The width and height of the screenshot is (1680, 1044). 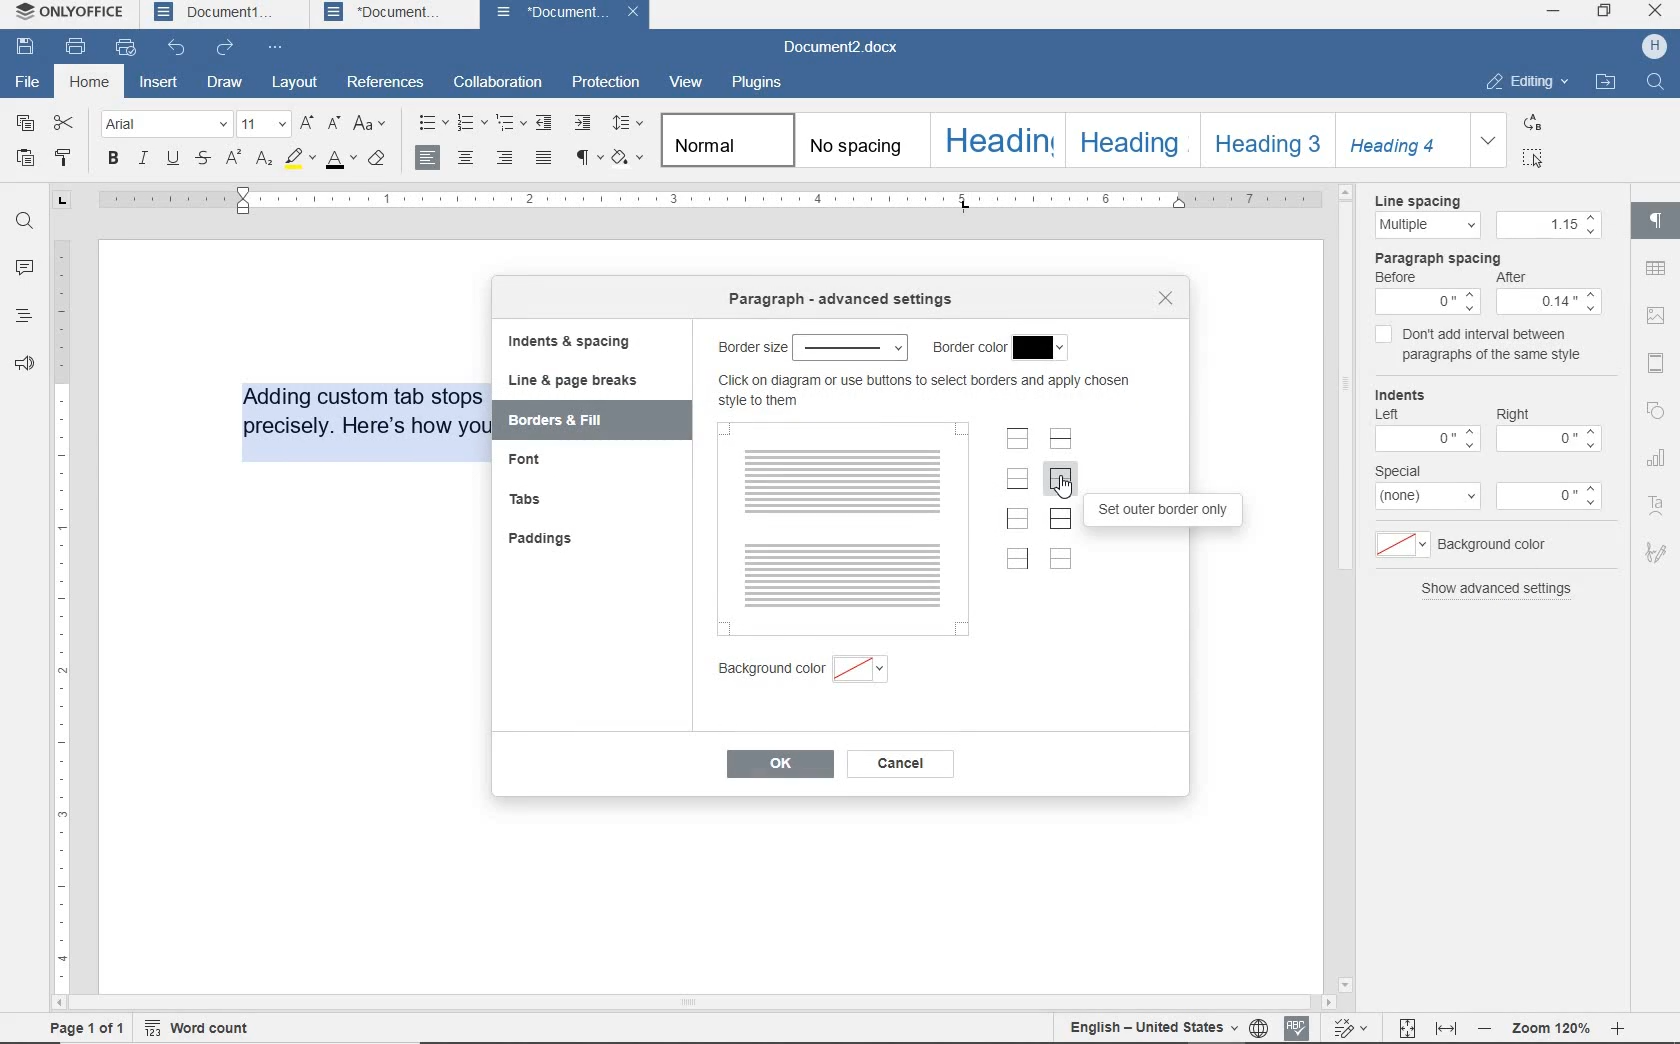 What do you see at coordinates (1655, 318) in the screenshot?
I see `insert image` at bounding box center [1655, 318].